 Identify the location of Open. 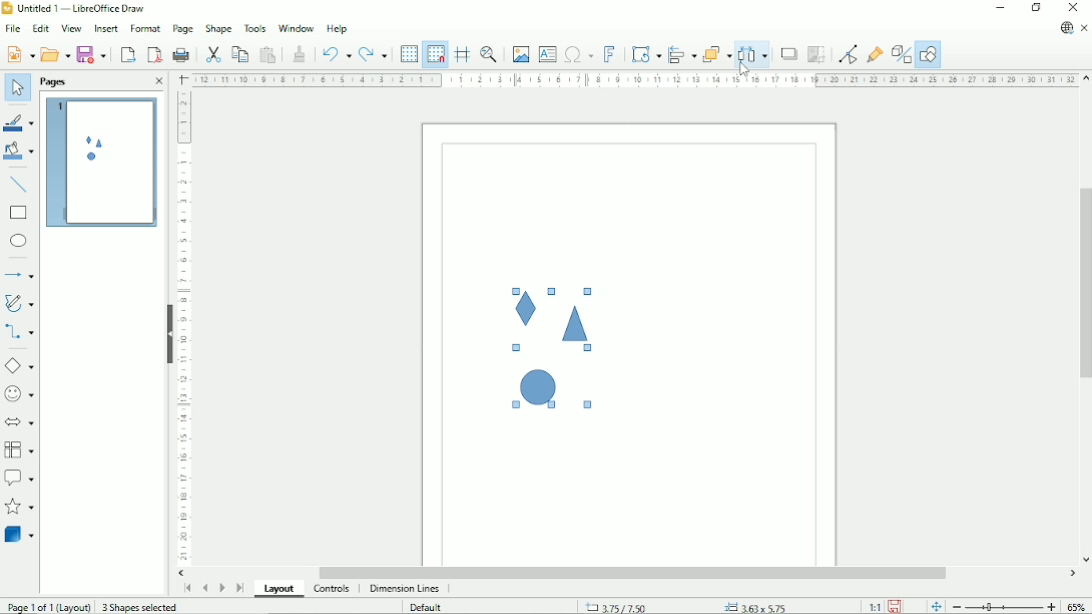
(54, 53).